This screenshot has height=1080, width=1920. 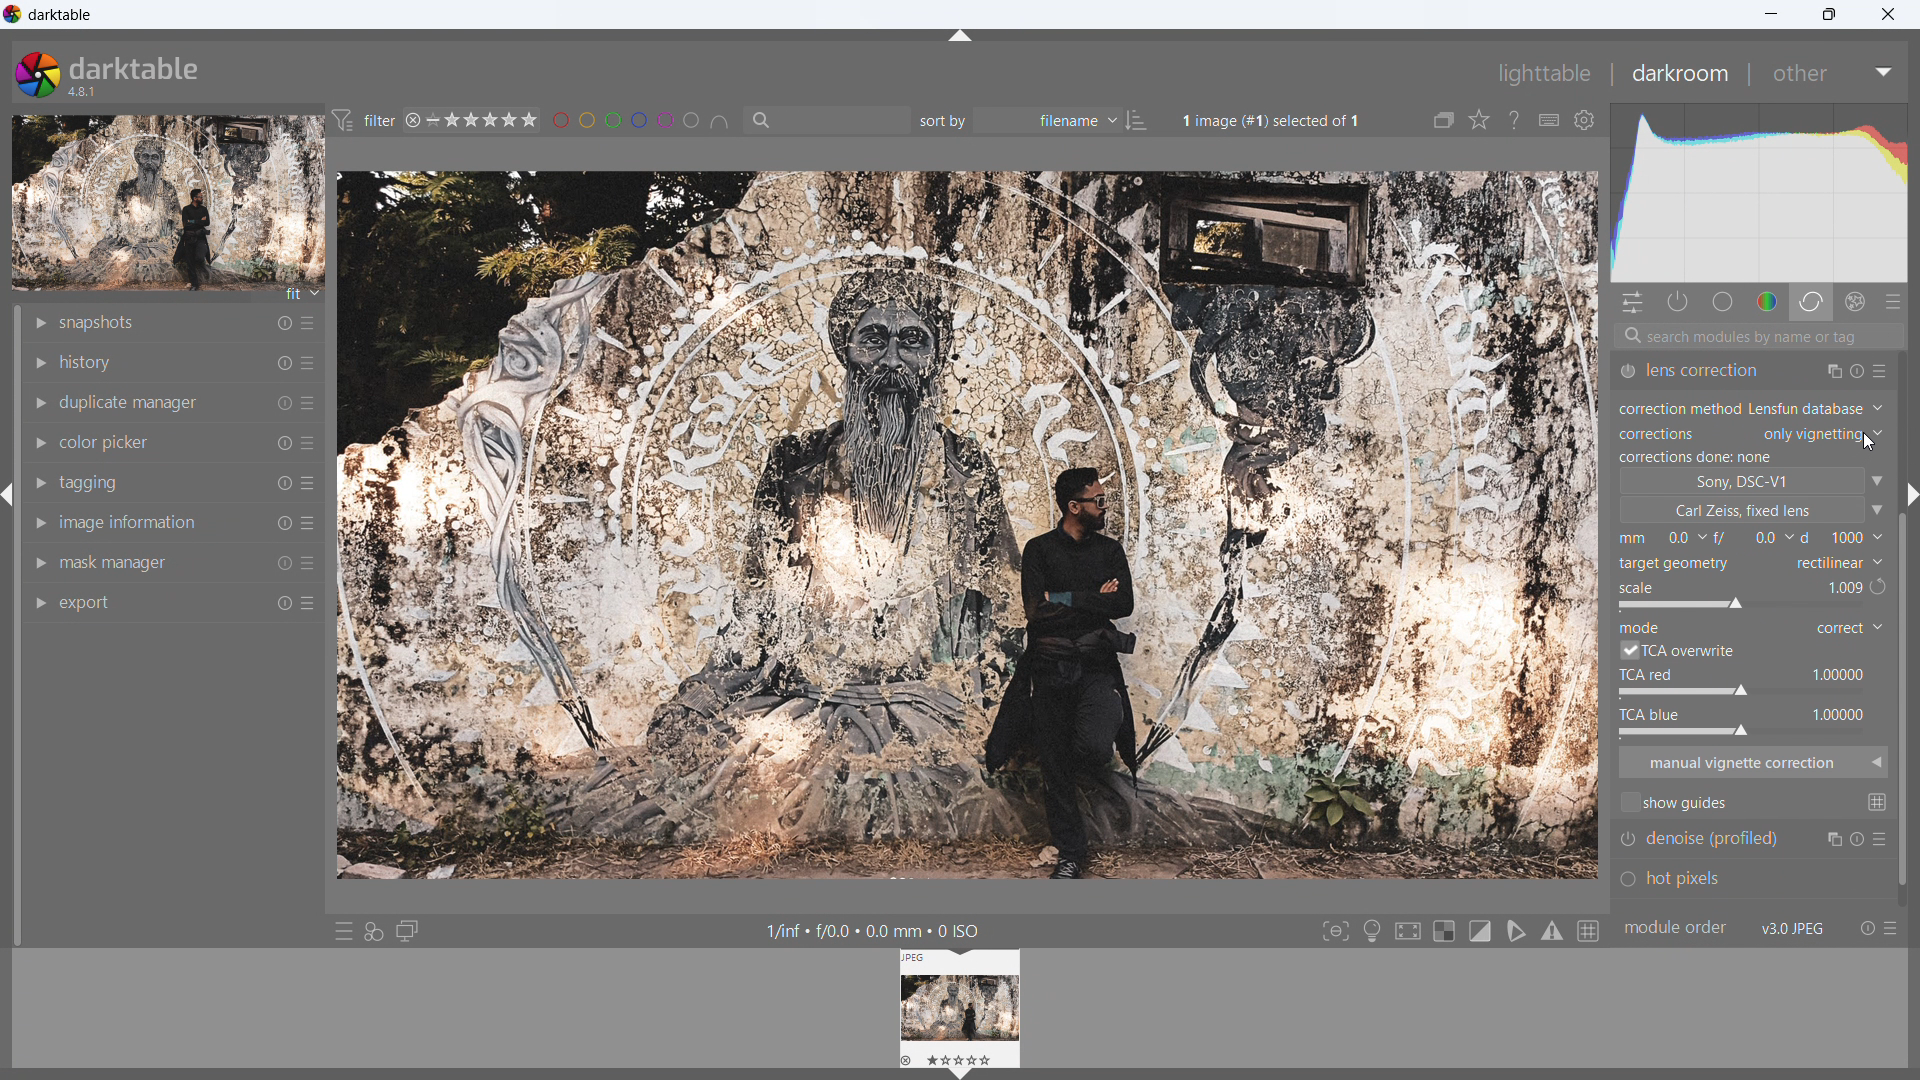 I want to click on show module, so click(x=43, y=604).